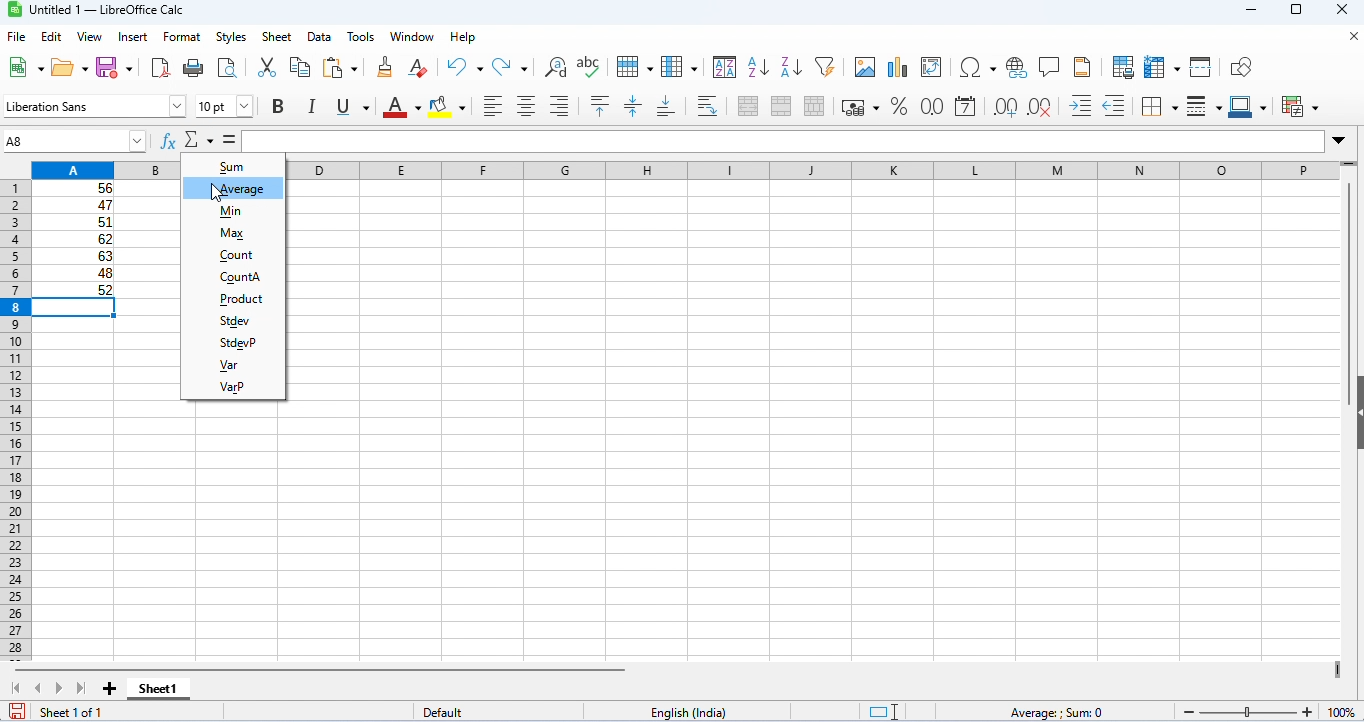 This screenshot has height=722, width=1364. I want to click on insert chart, so click(897, 68).